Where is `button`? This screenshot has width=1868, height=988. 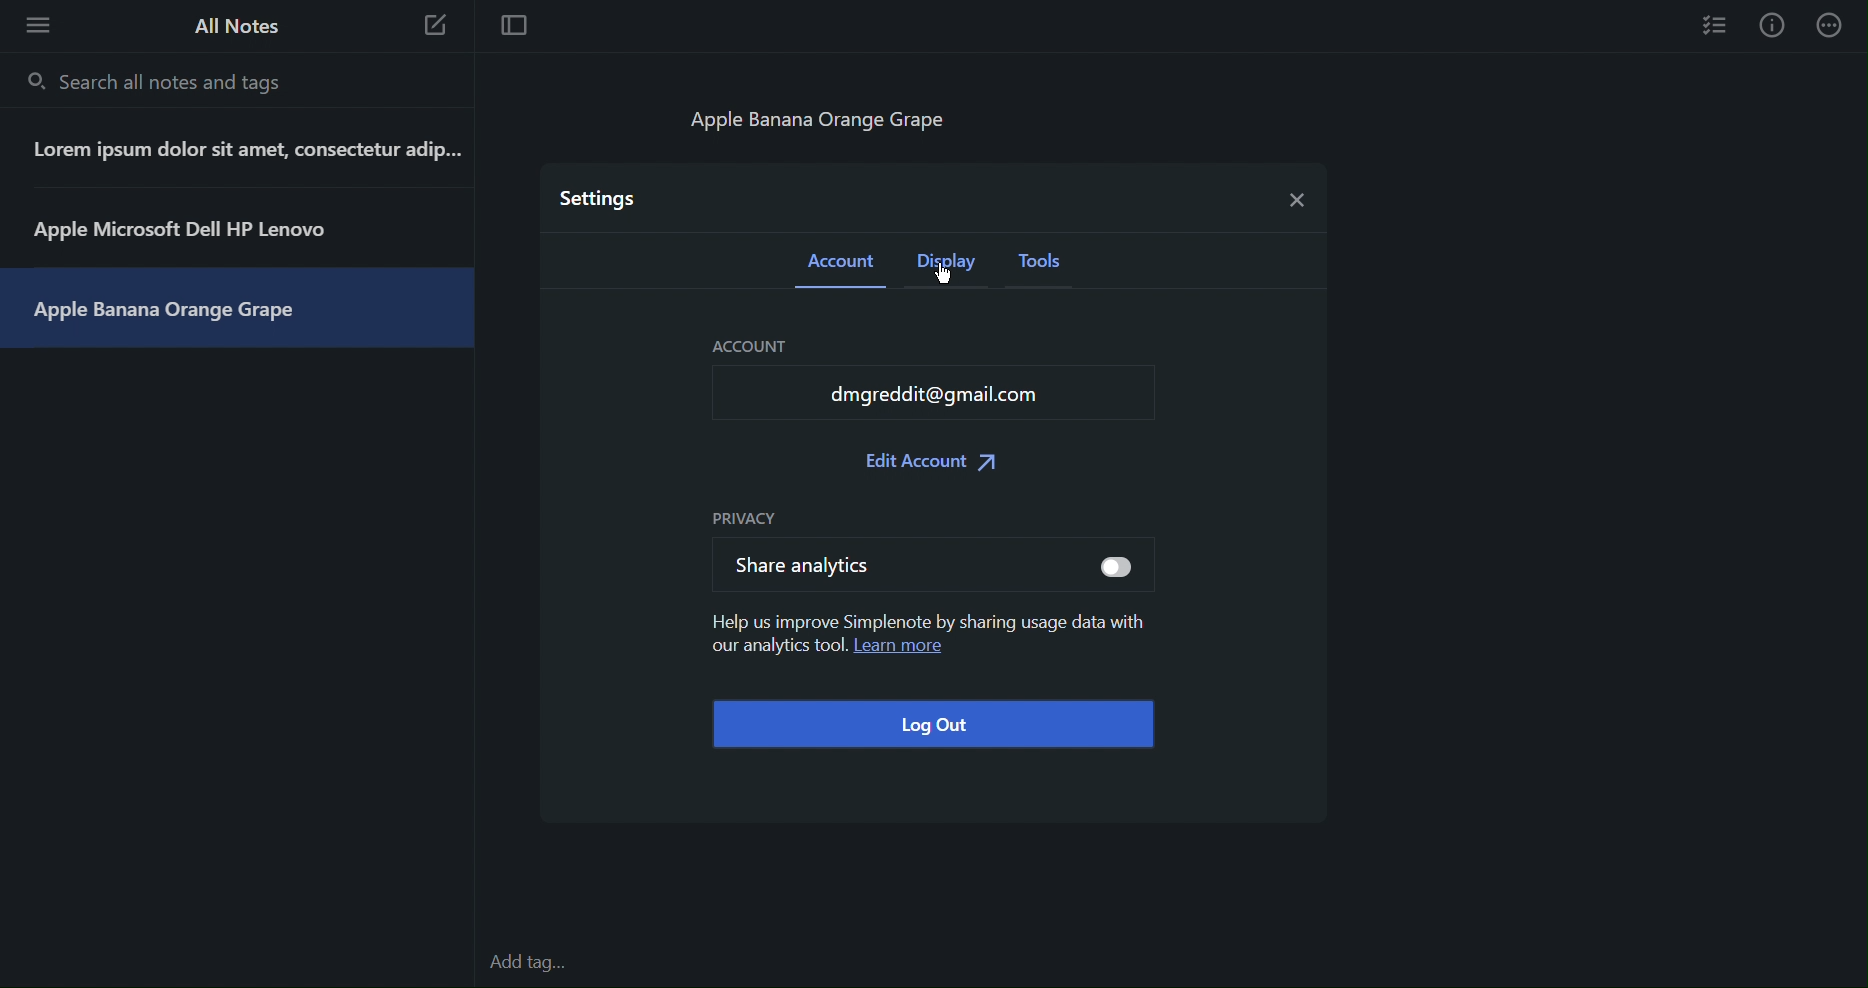
button is located at coordinates (1119, 569).